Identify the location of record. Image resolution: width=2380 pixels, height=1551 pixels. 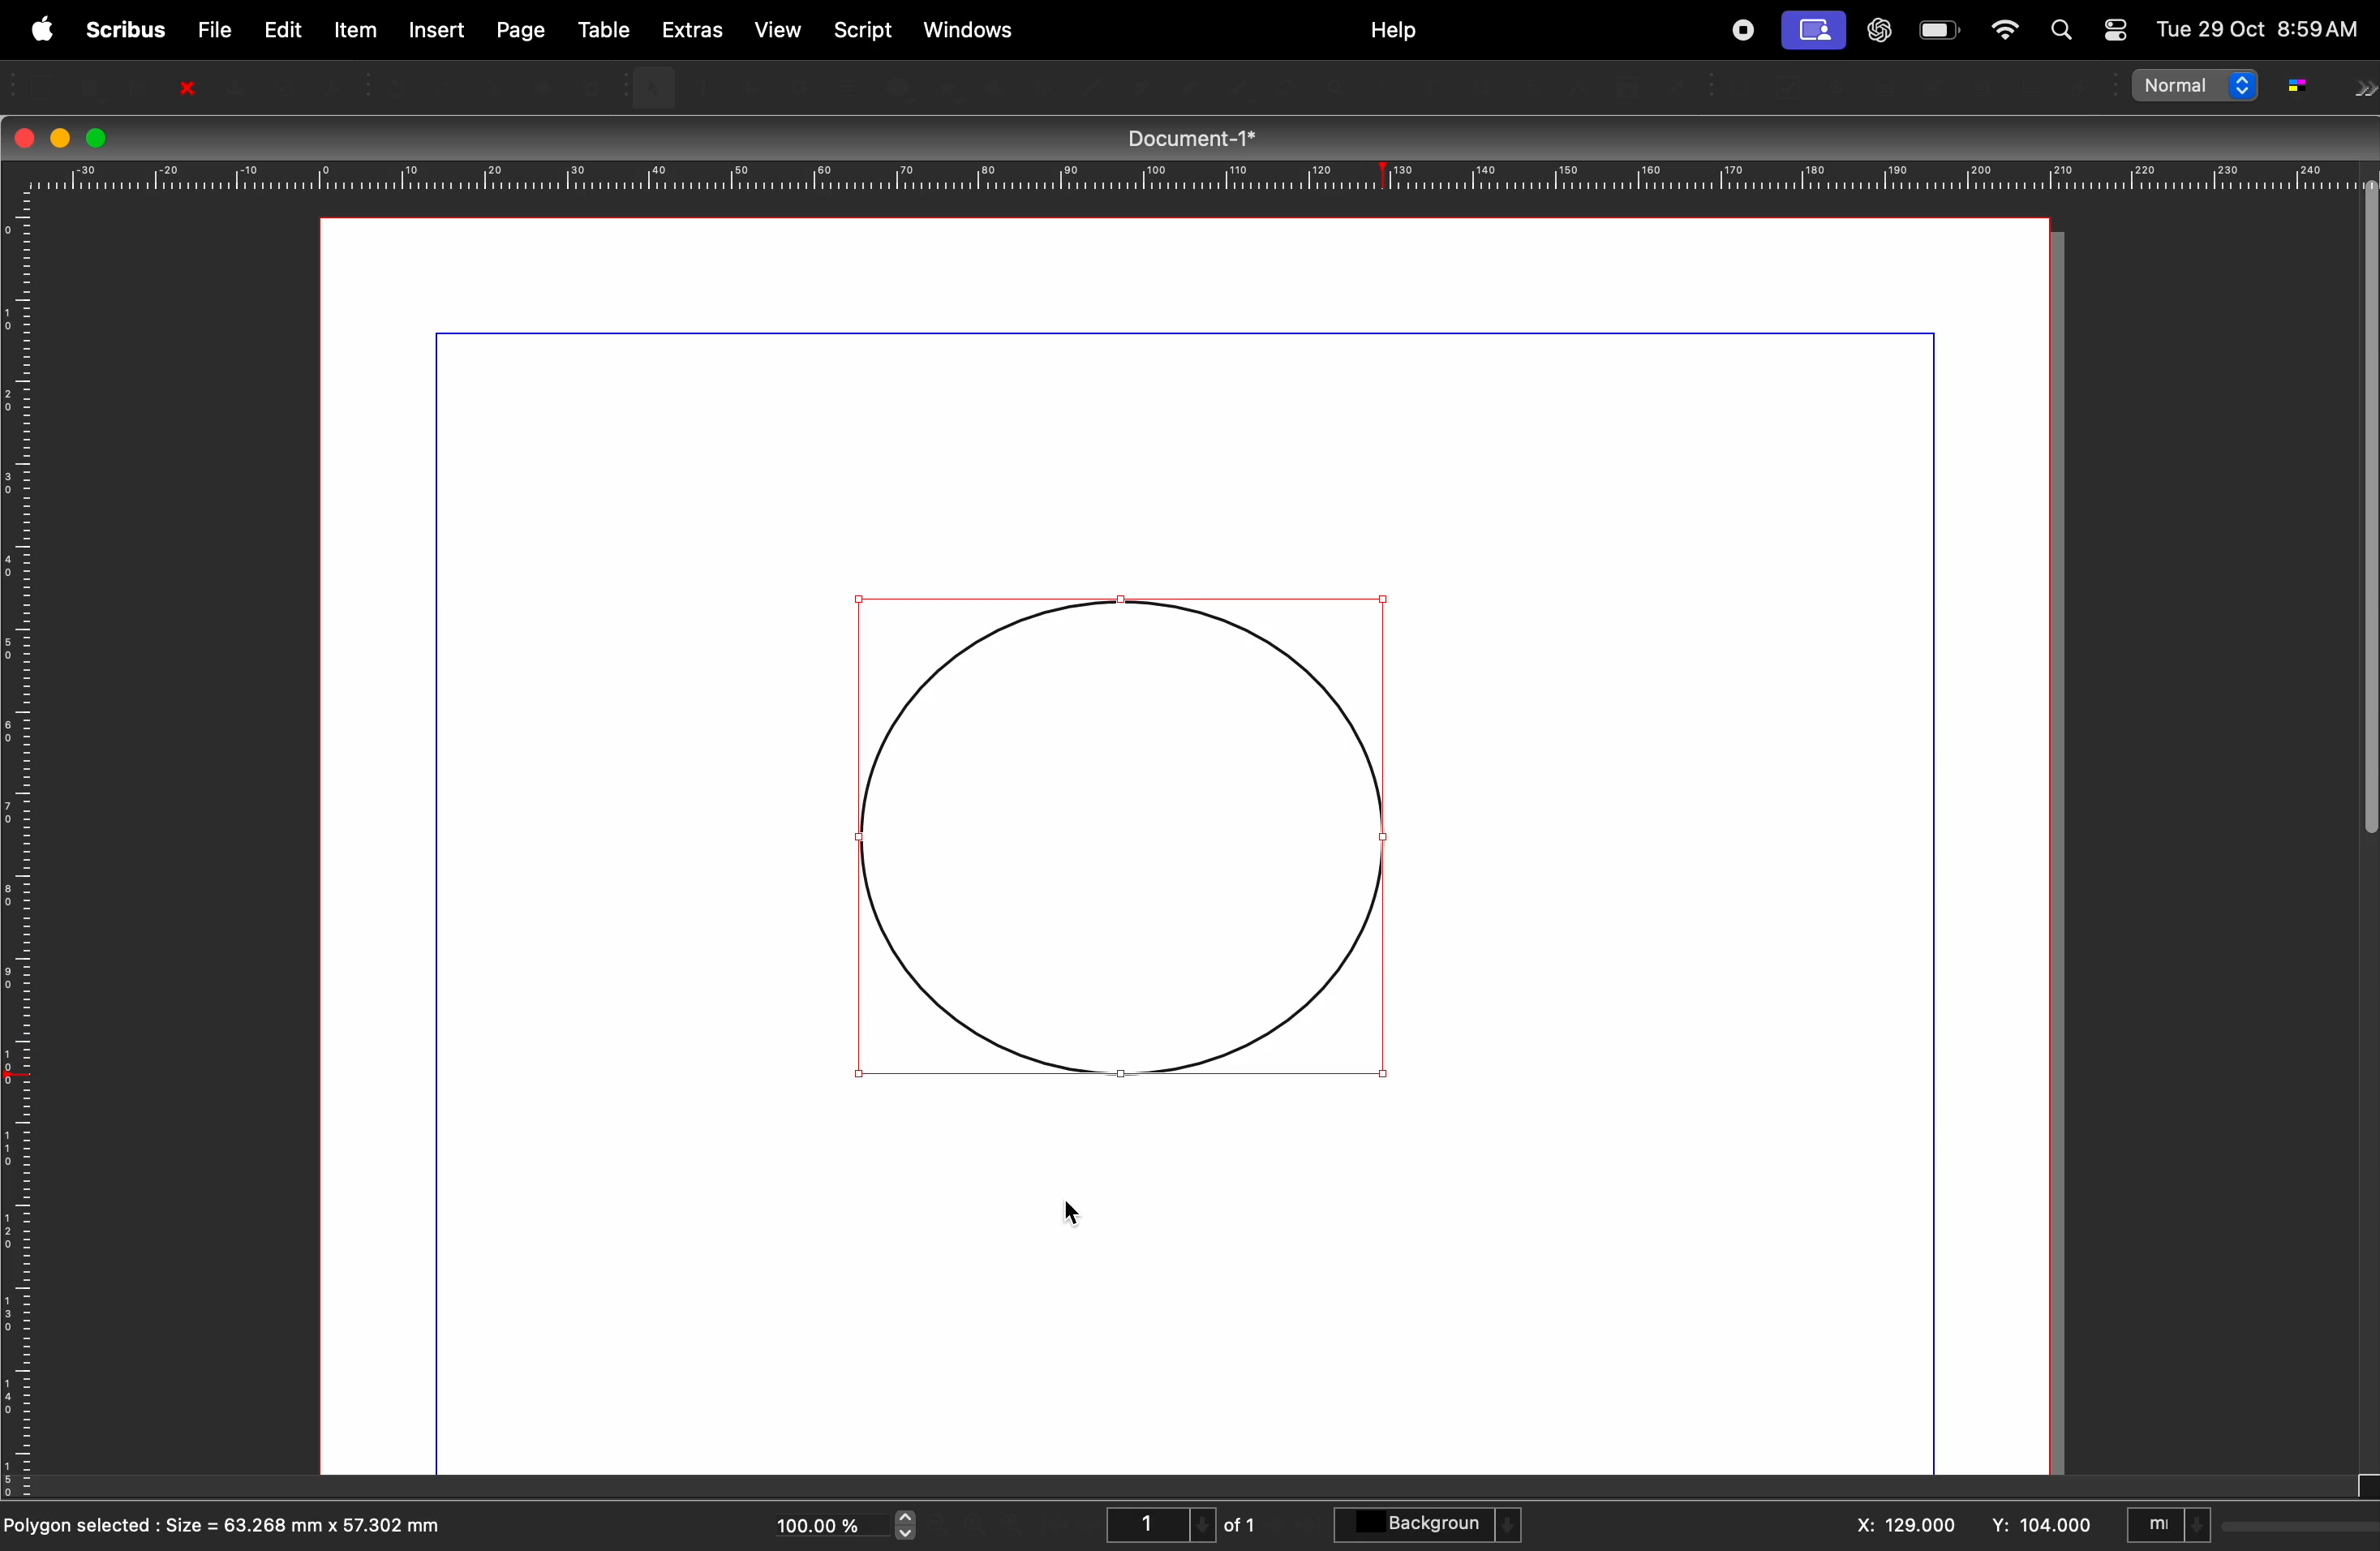
(1741, 30).